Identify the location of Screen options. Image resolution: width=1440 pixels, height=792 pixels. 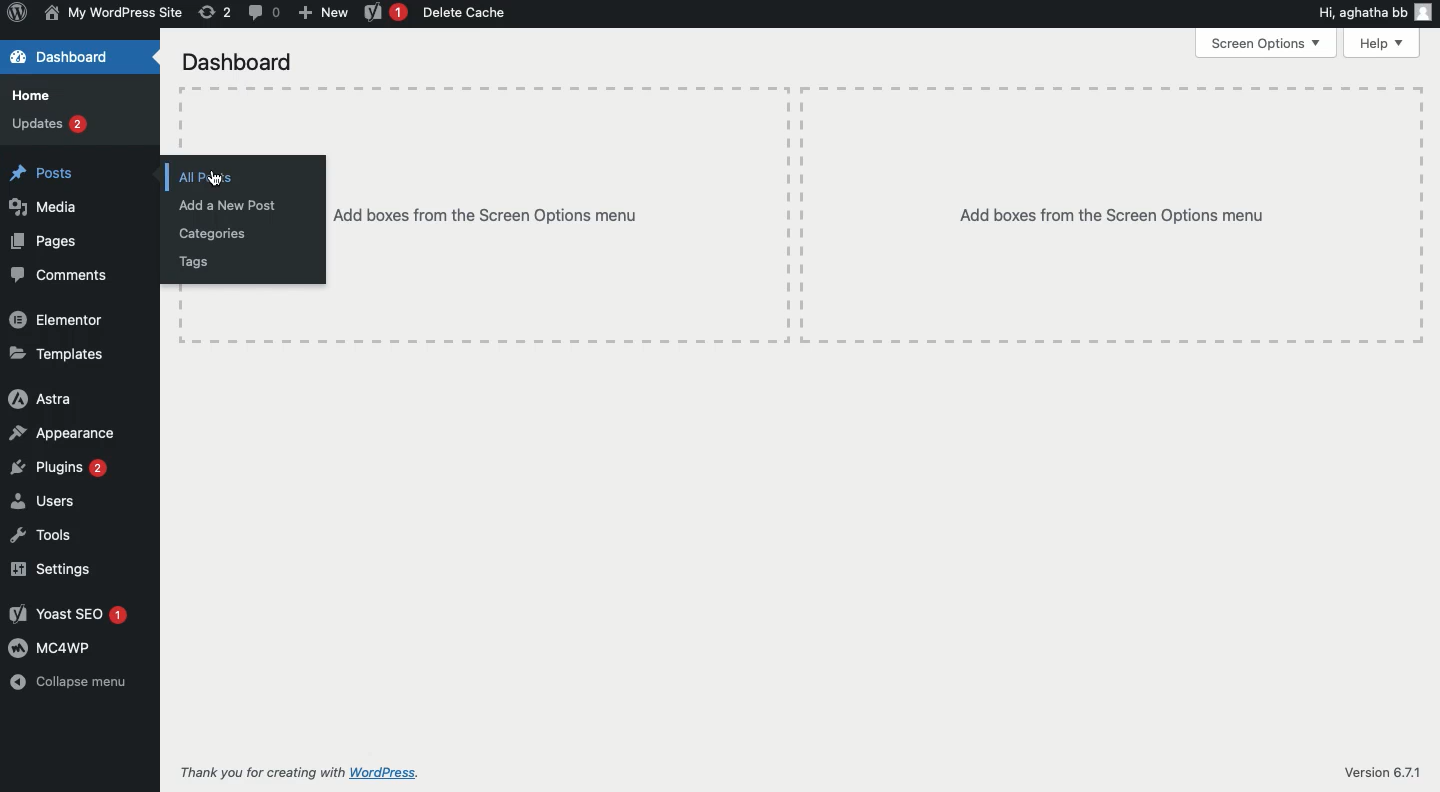
(1265, 42).